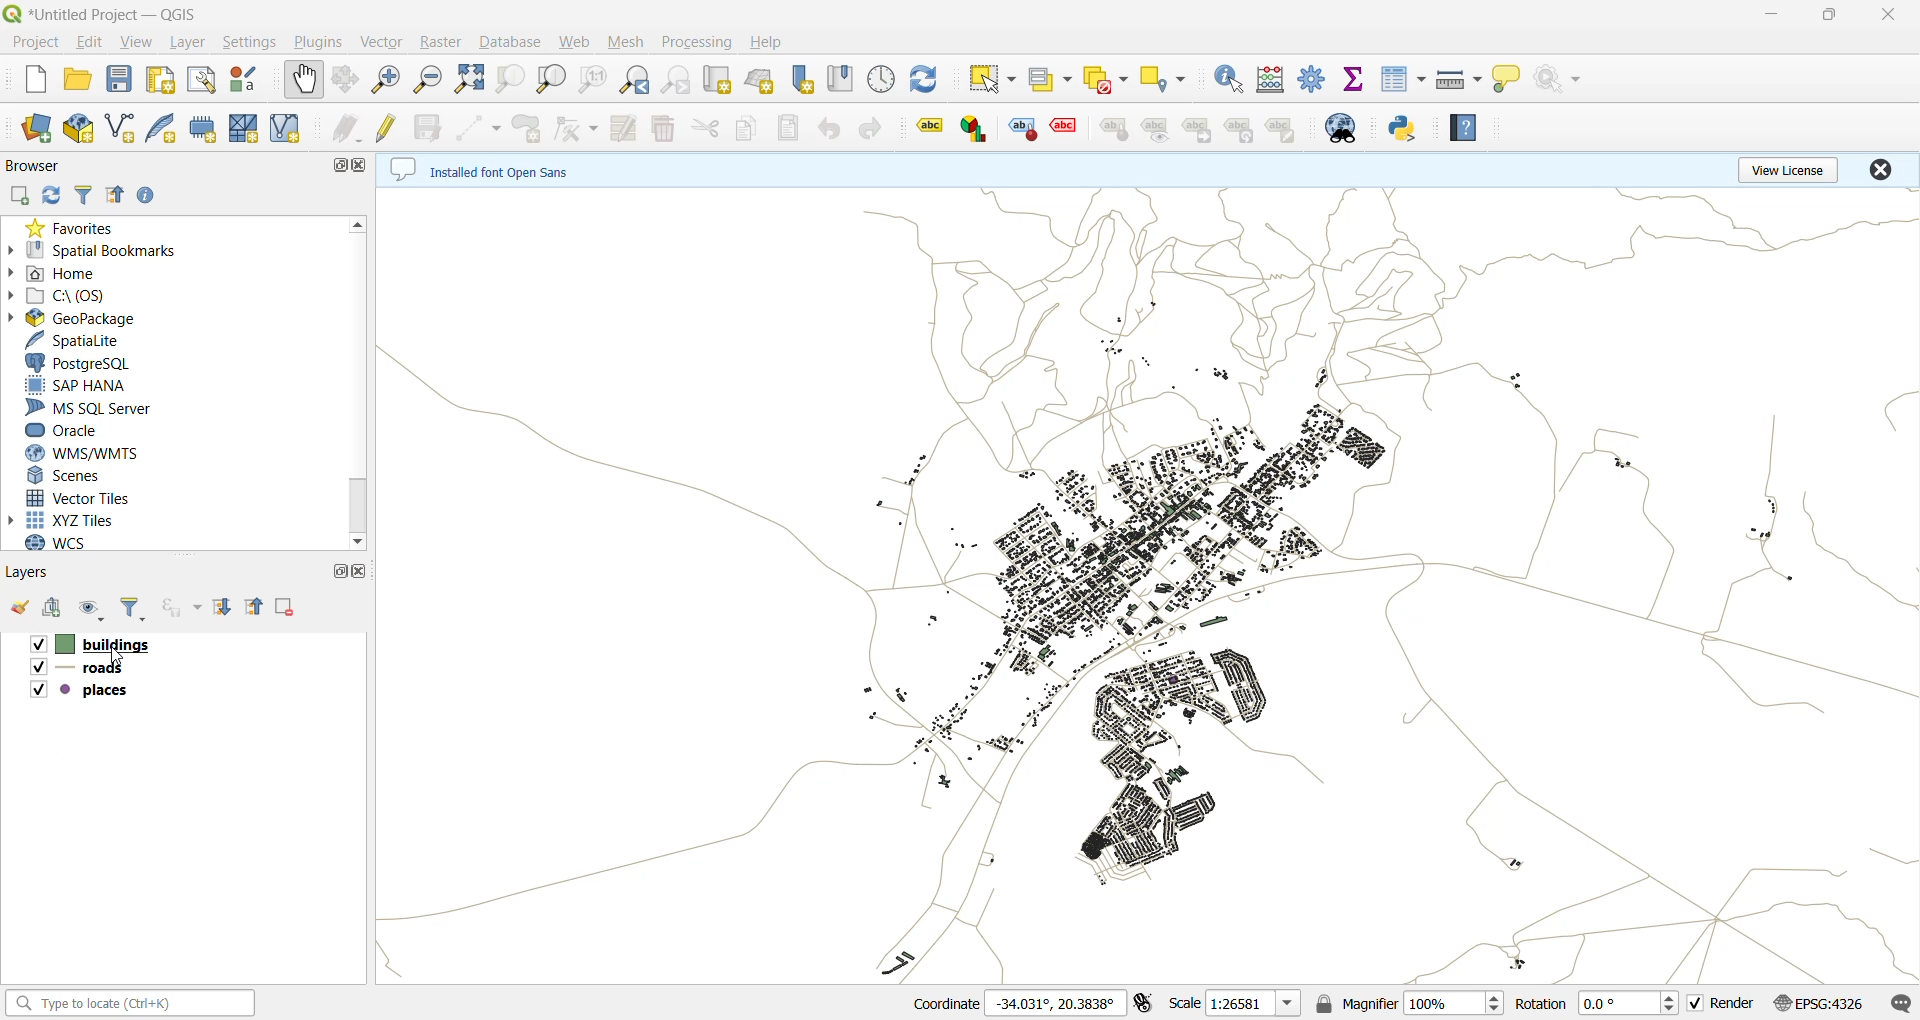  Describe the element at coordinates (147, 196) in the screenshot. I see `enable properties` at that location.